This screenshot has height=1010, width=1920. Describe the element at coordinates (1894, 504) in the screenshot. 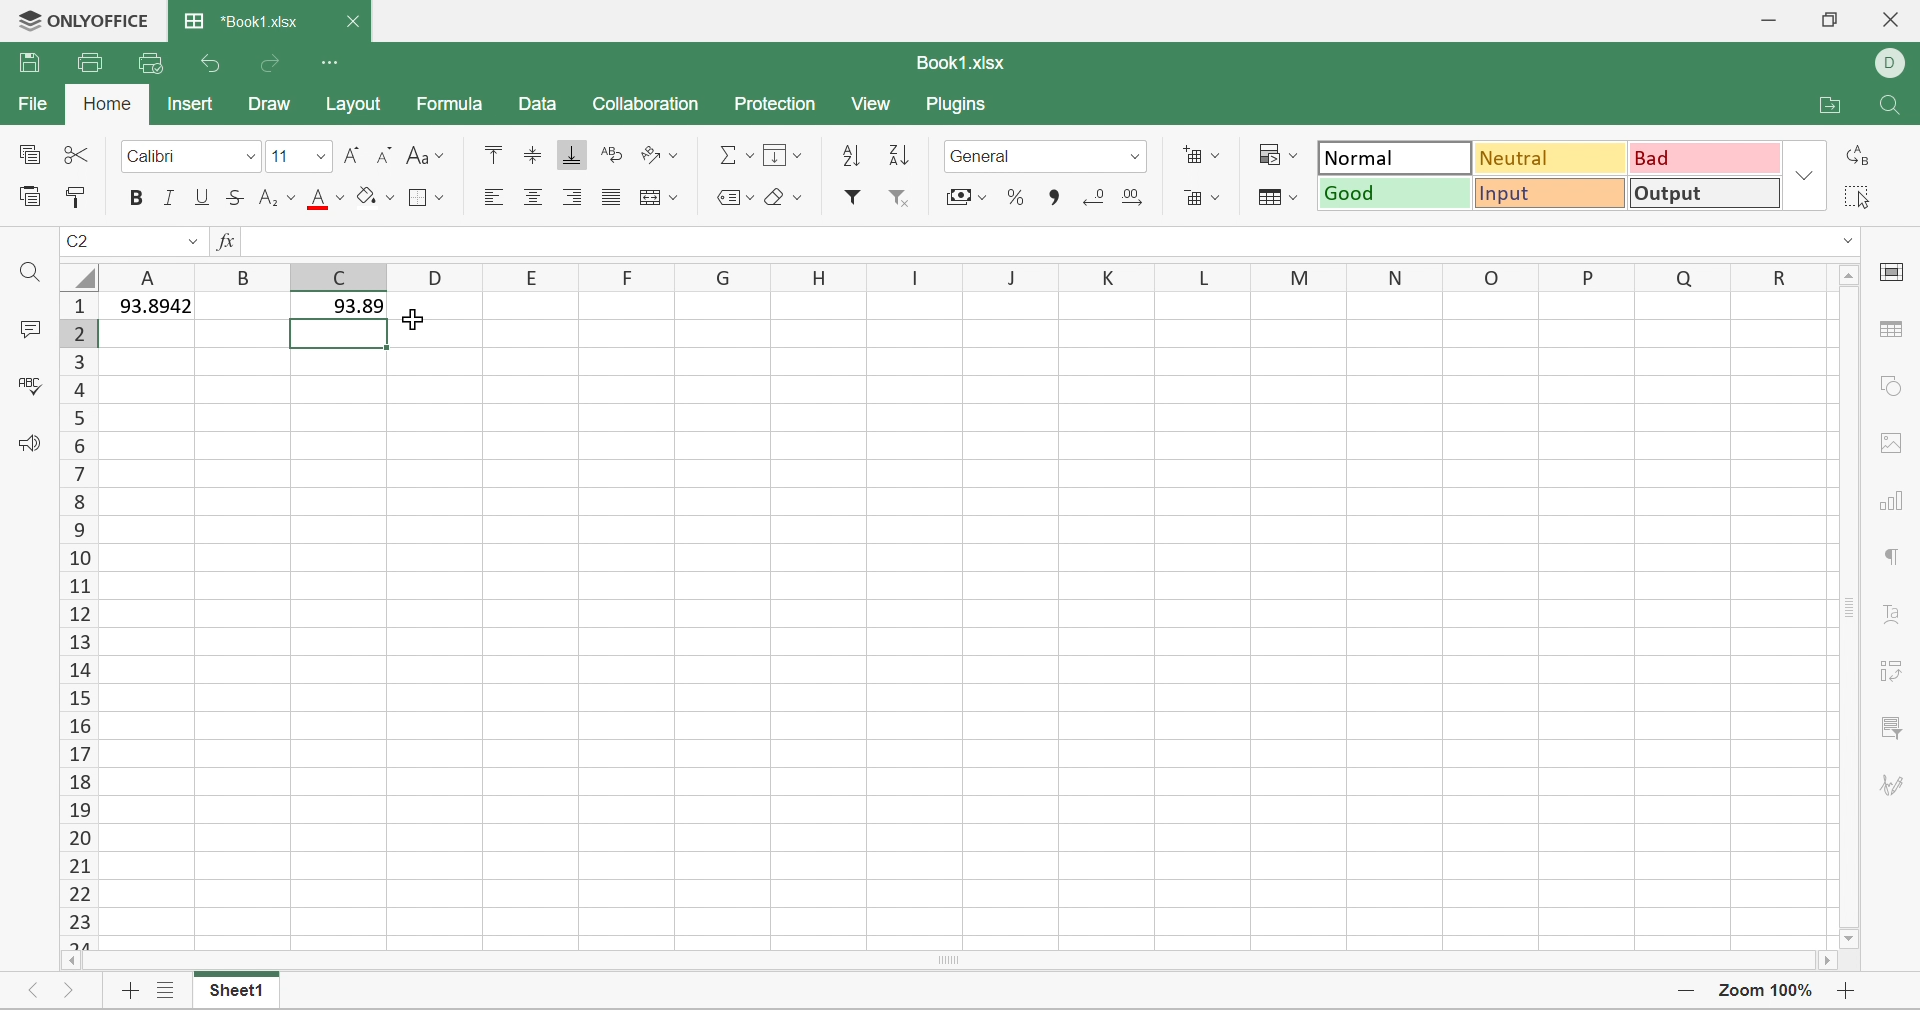

I see `Chart settings` at that location.